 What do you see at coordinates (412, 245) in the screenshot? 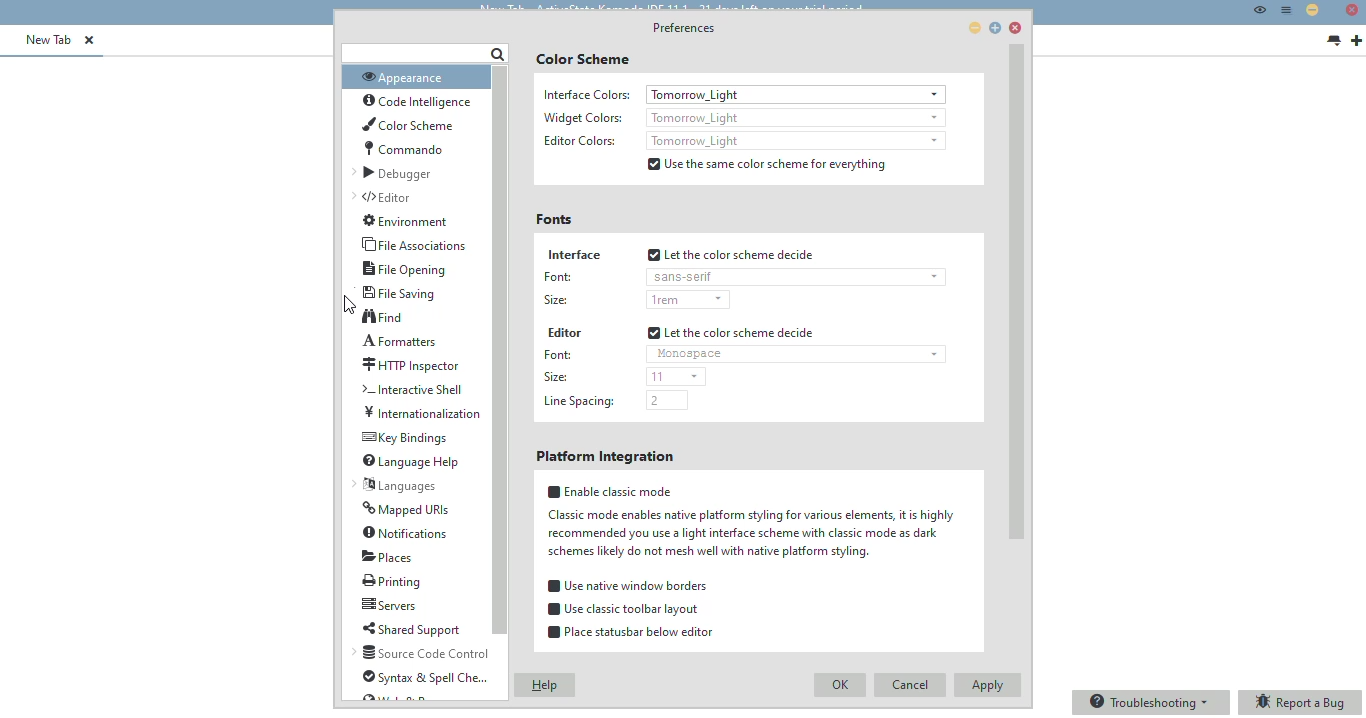
I see `file associations` at bounding box center [412, 245].